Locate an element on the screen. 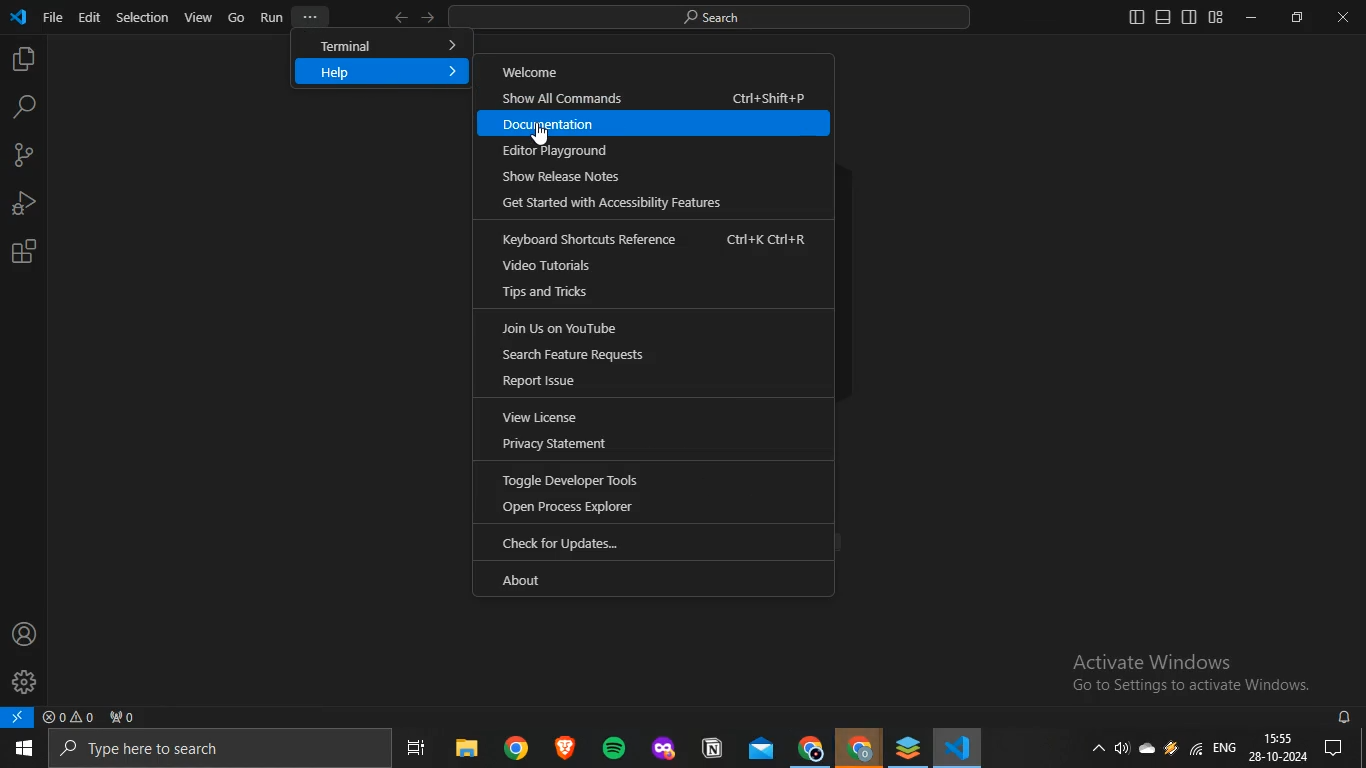 The width and height of the screenshot is (1366, 768). notifications is located at coordinates (1342, 749).